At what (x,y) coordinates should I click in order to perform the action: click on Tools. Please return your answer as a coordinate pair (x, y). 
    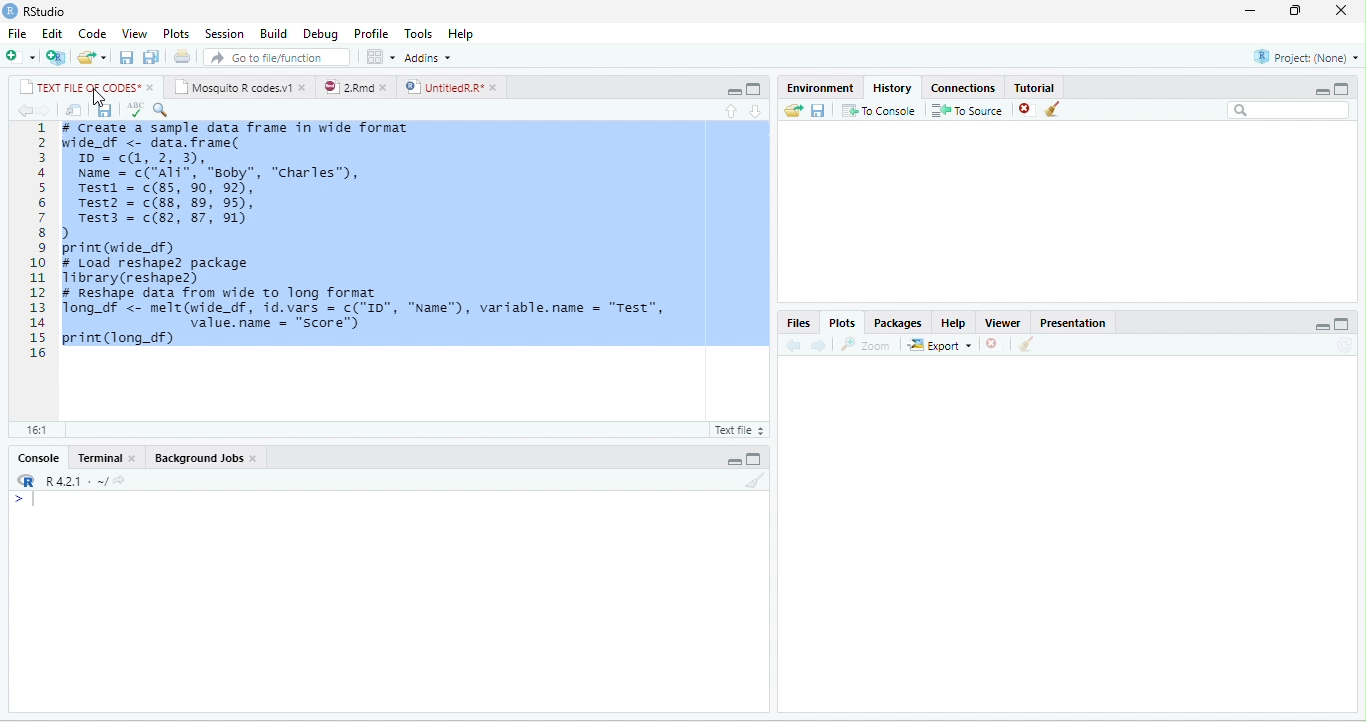
    Looking at the image, I should click on (419, 35).